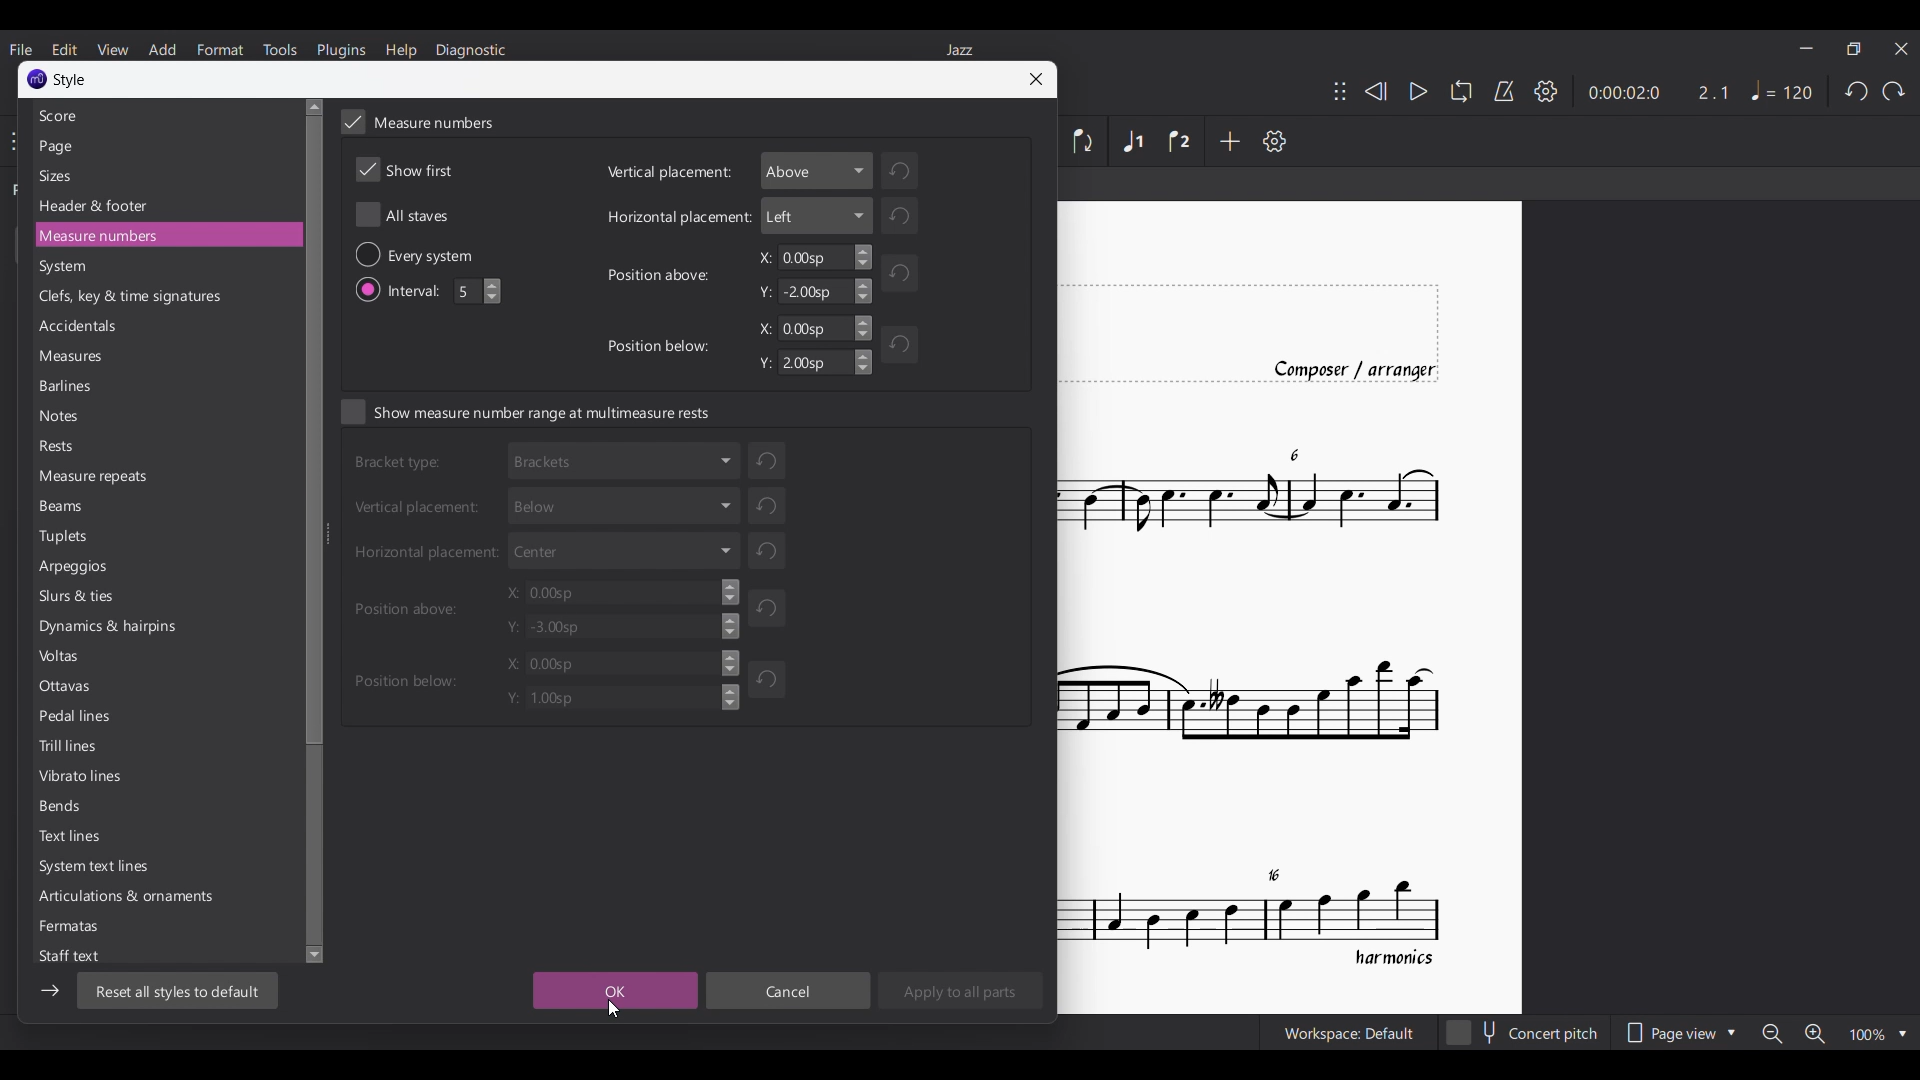 This screenshot has width=1920, height=1080. Describe the element at coordinates (772, 552) in the screenshot. I see `Refresh` at that location.